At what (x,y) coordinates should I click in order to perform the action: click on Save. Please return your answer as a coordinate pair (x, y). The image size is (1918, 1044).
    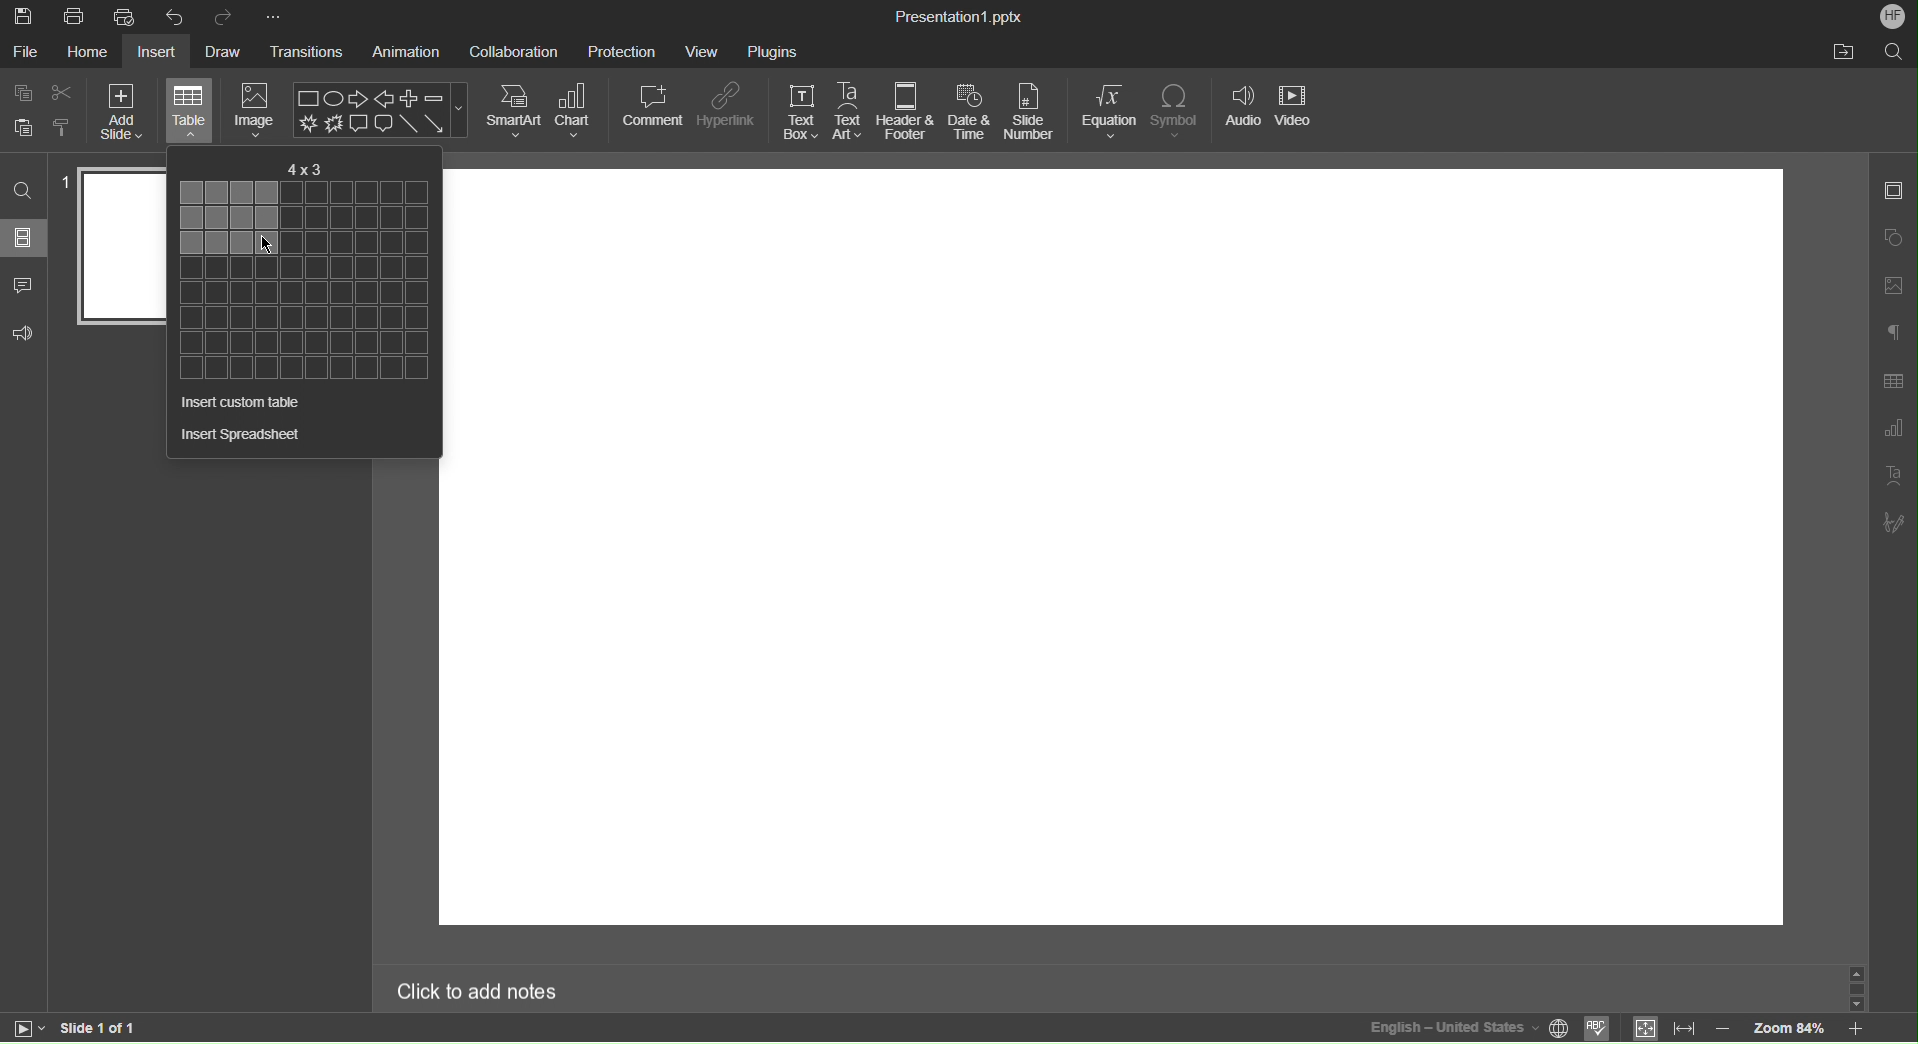
    Looking at the image, I should click on (23, 15).